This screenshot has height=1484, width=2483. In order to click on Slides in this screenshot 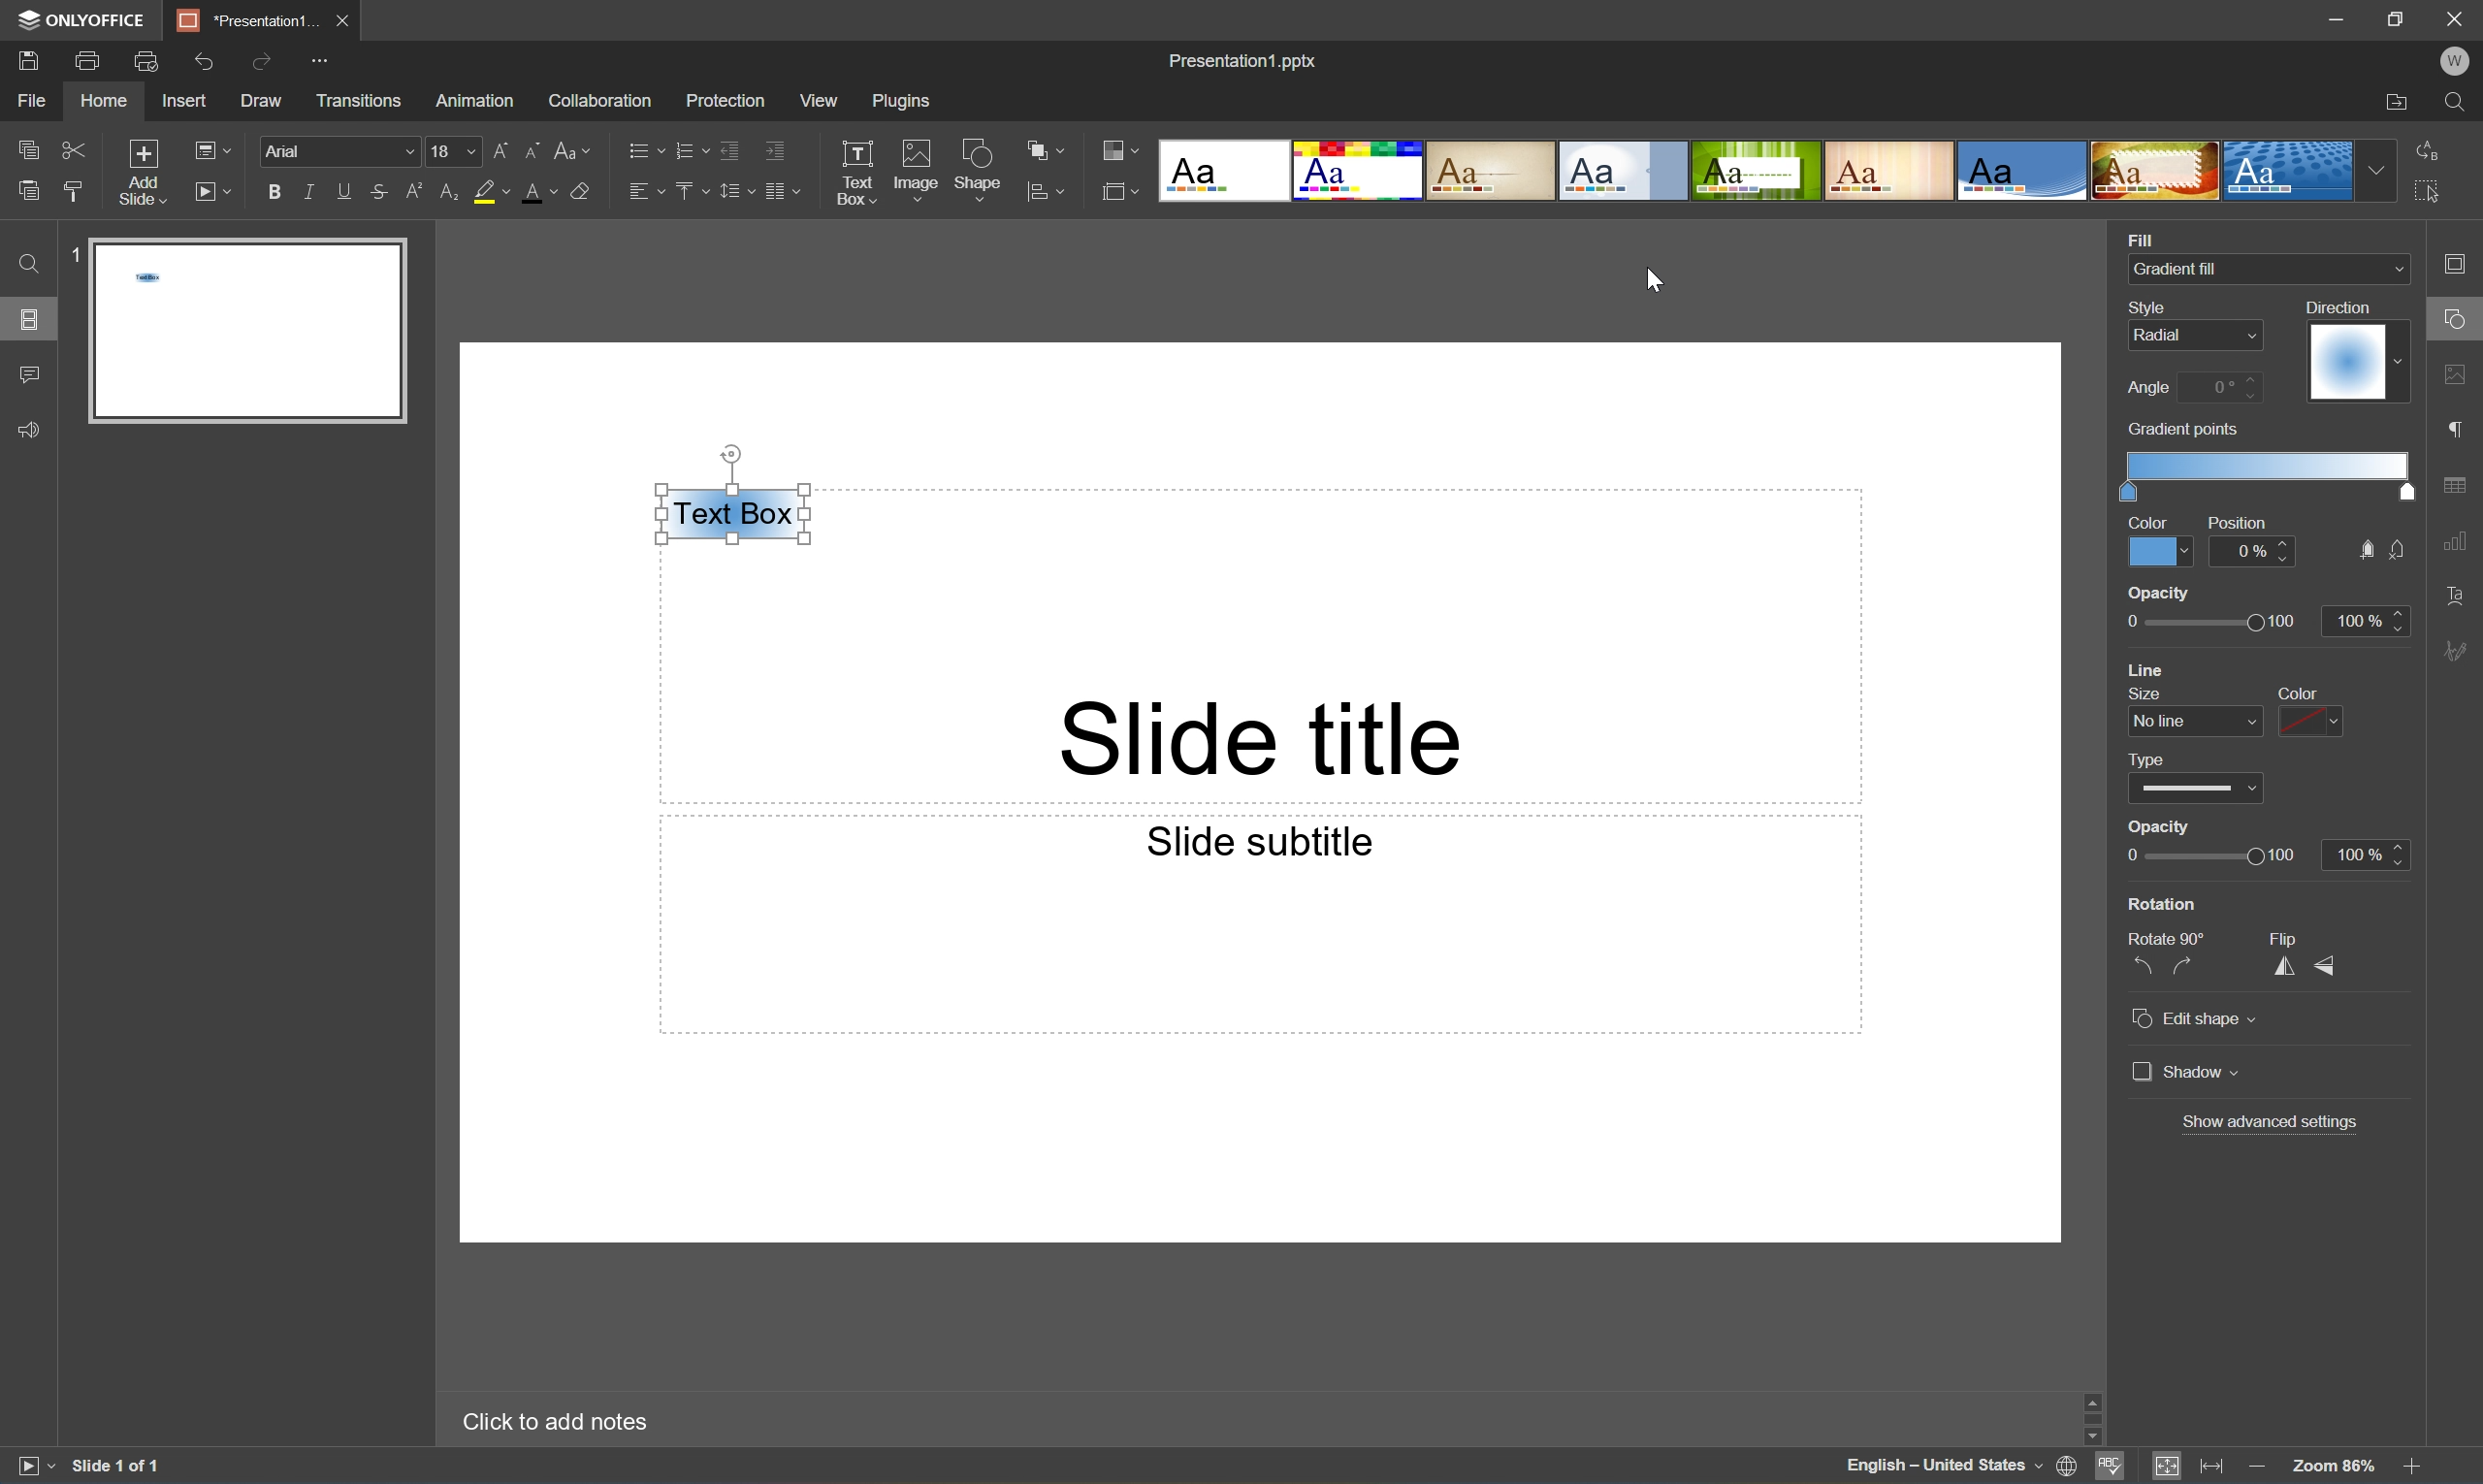, I will do `click(27, 322)`.